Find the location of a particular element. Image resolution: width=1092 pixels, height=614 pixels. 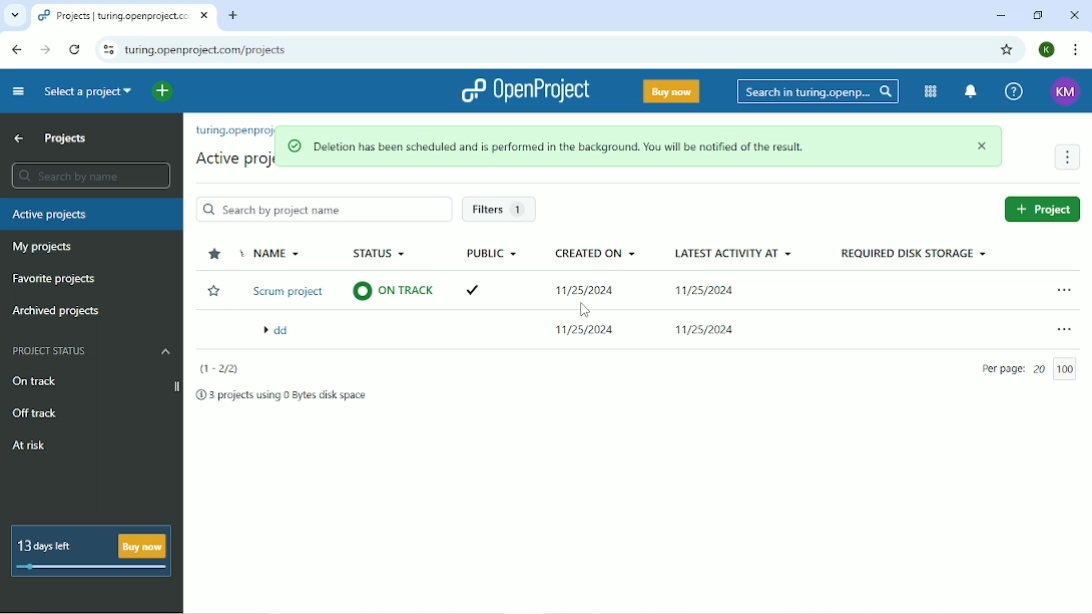

per page 20/100 is located at coordinates (1031, 369).